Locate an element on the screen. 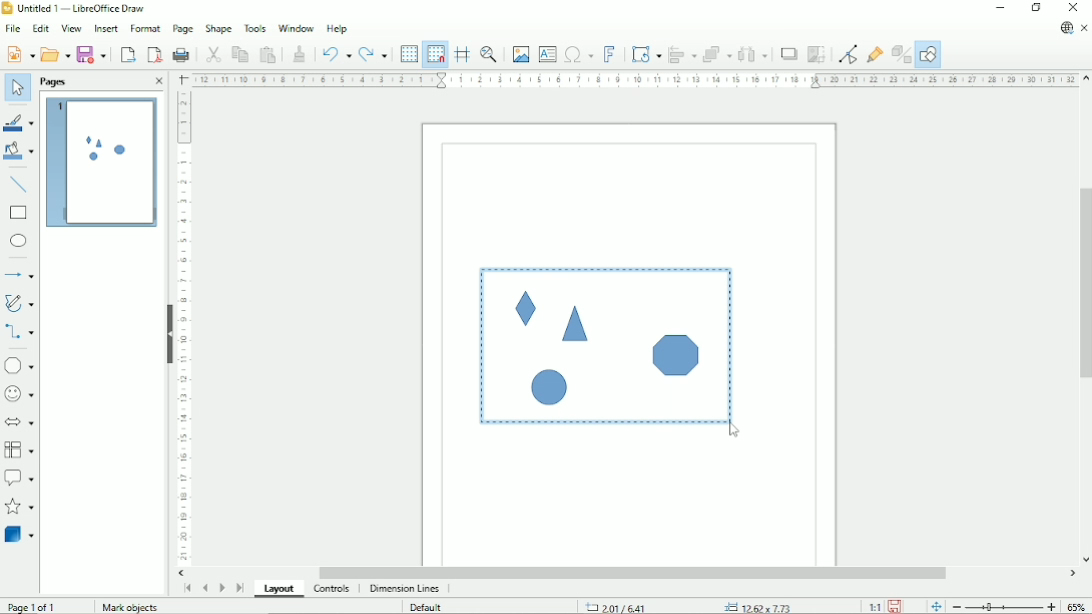  Shadow is located at coordinates (786, 53).